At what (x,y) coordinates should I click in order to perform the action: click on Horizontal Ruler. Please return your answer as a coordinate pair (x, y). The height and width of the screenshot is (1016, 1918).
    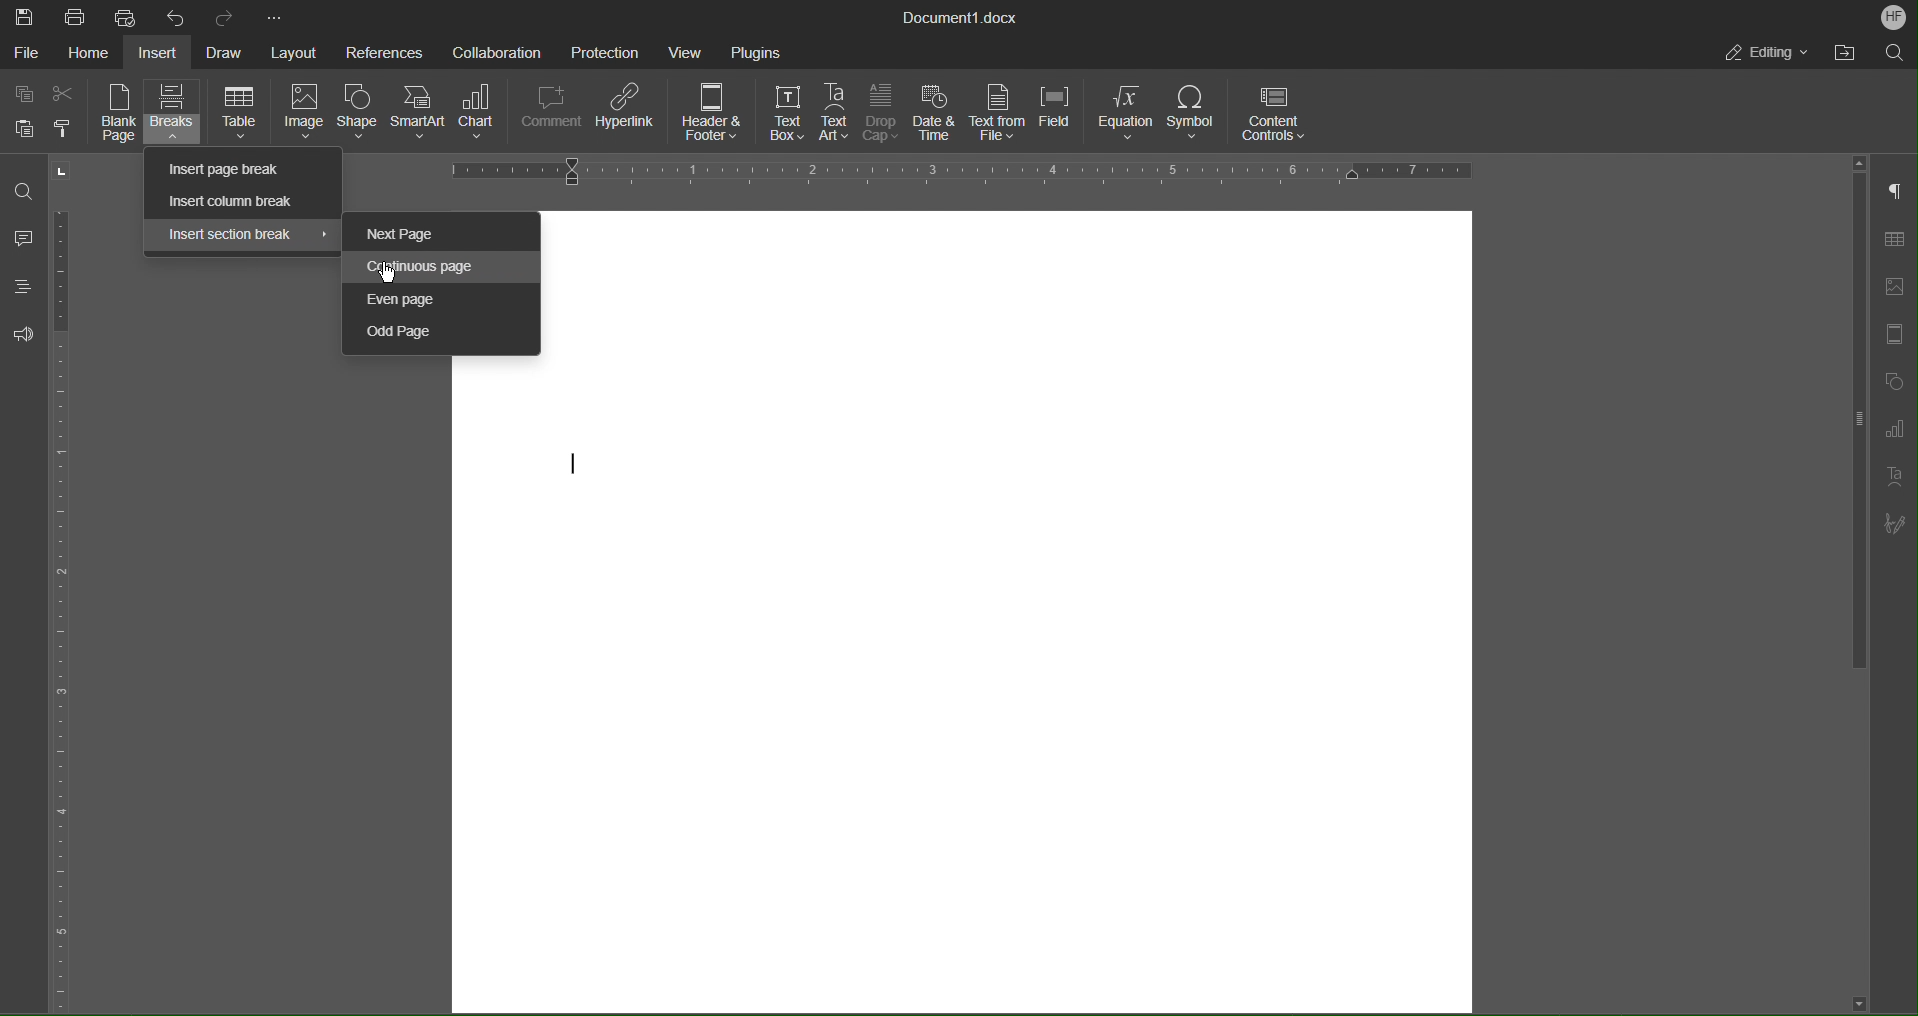
    Looking at the image, I should click on (962, 169).